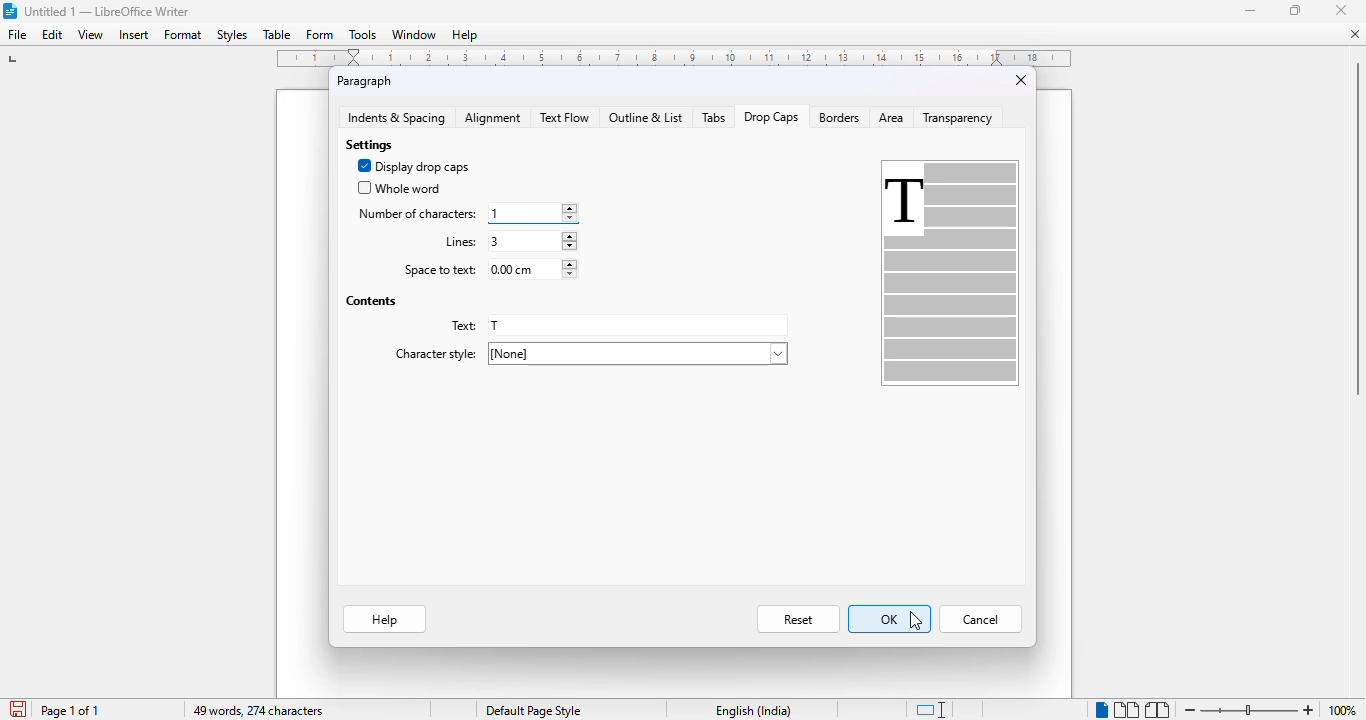  I want to click on window, so click(413, 34).